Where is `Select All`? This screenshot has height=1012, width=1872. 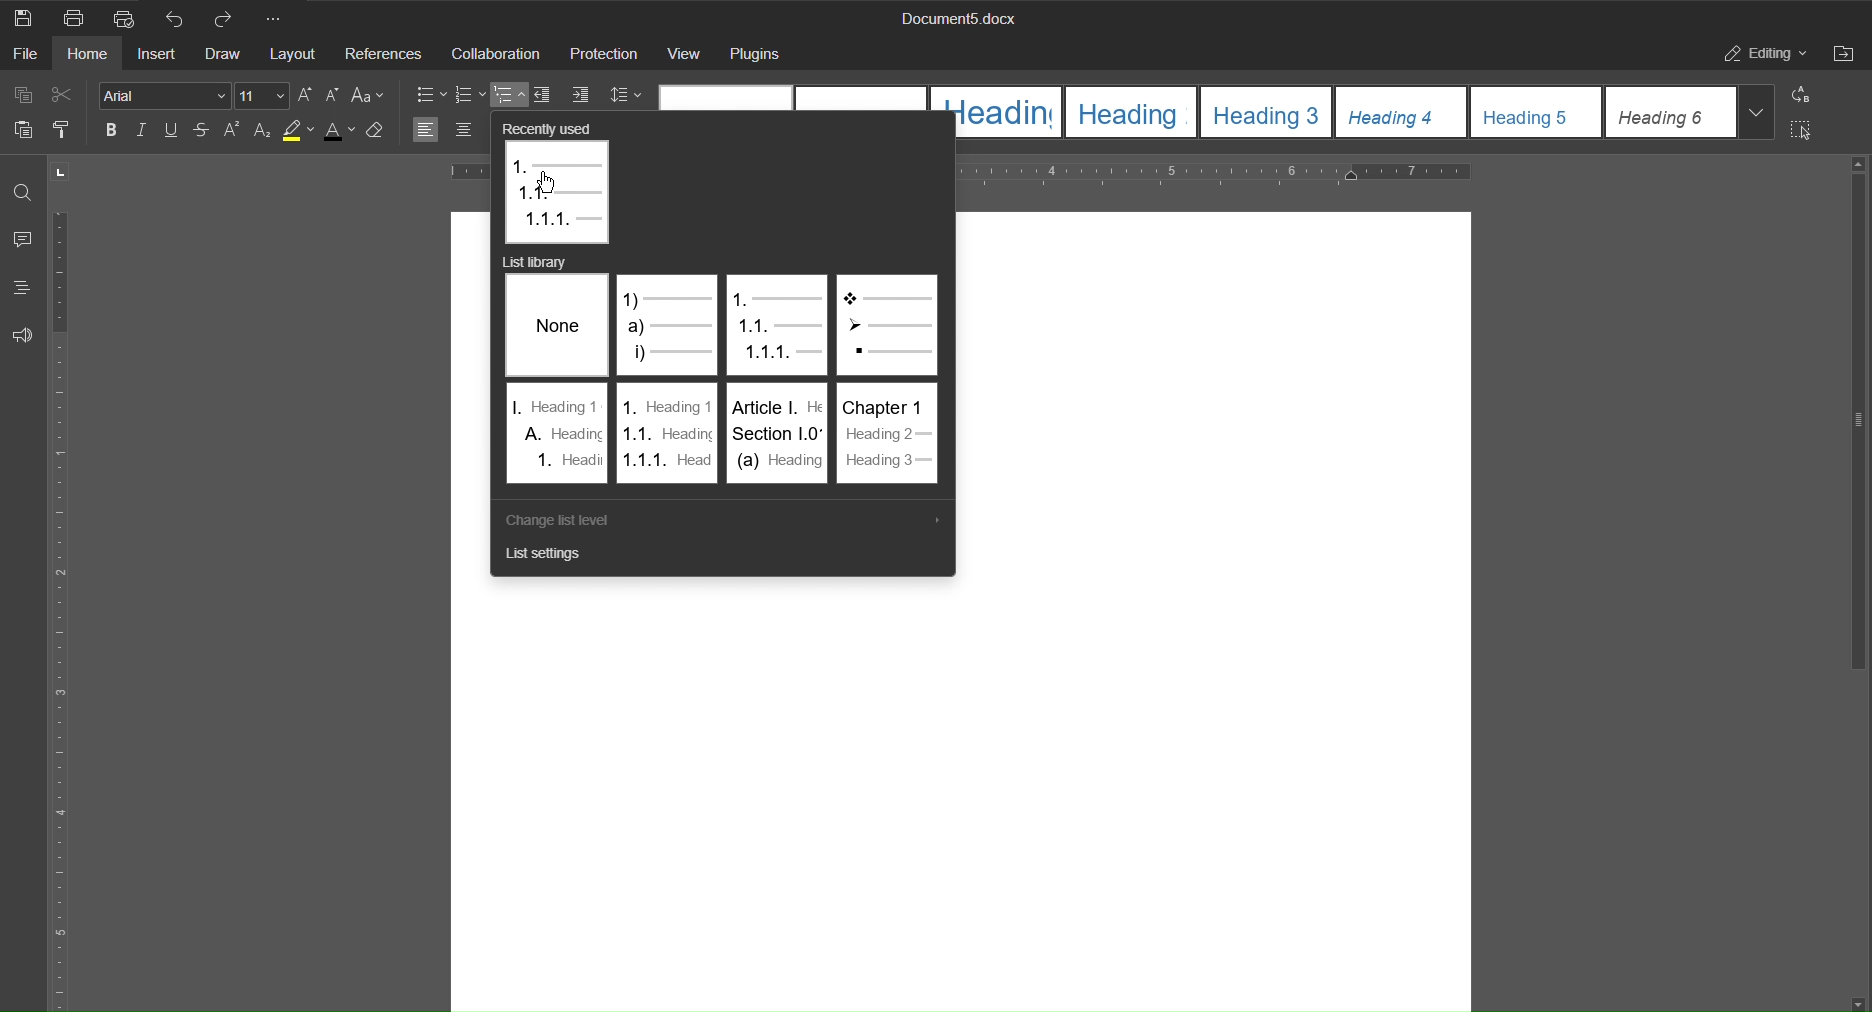
Select All is located at coordinates (1804, 131).